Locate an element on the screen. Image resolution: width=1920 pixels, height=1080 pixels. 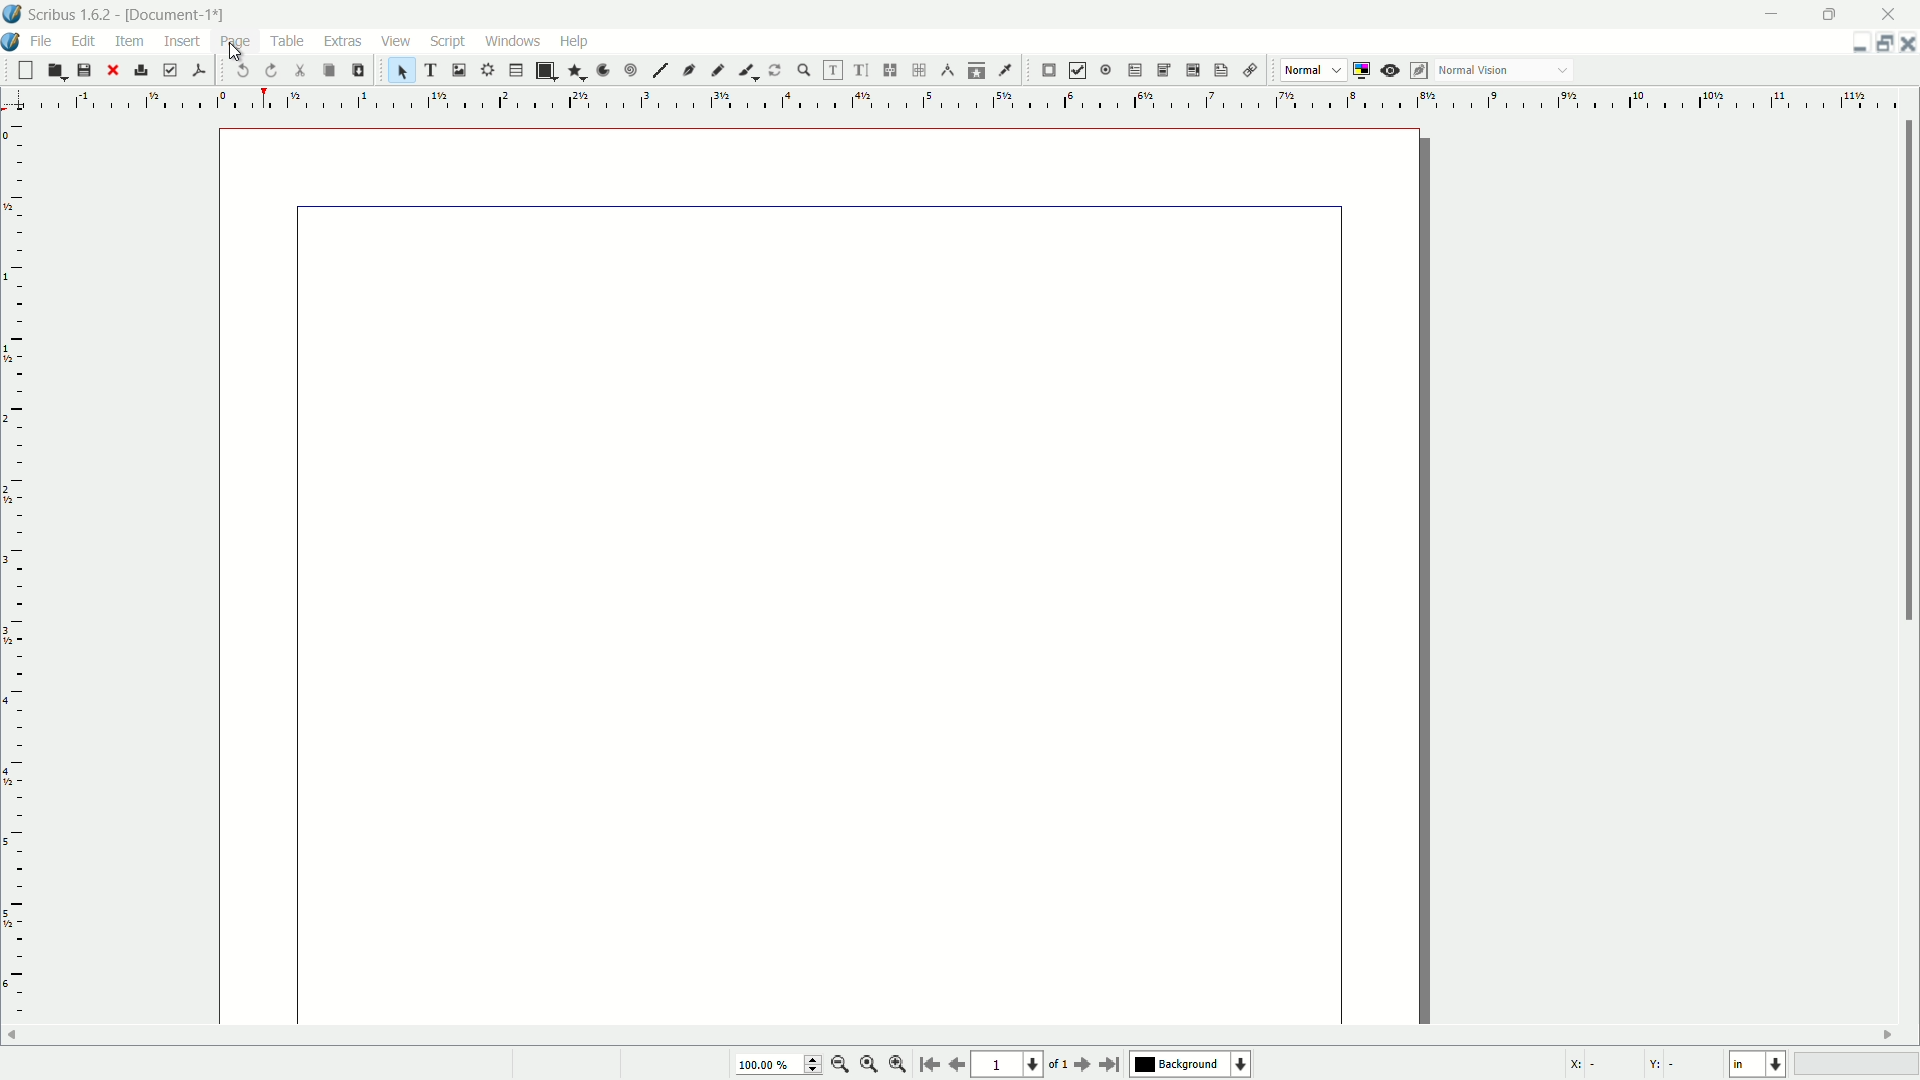
open is located at coordinates (54, 71).